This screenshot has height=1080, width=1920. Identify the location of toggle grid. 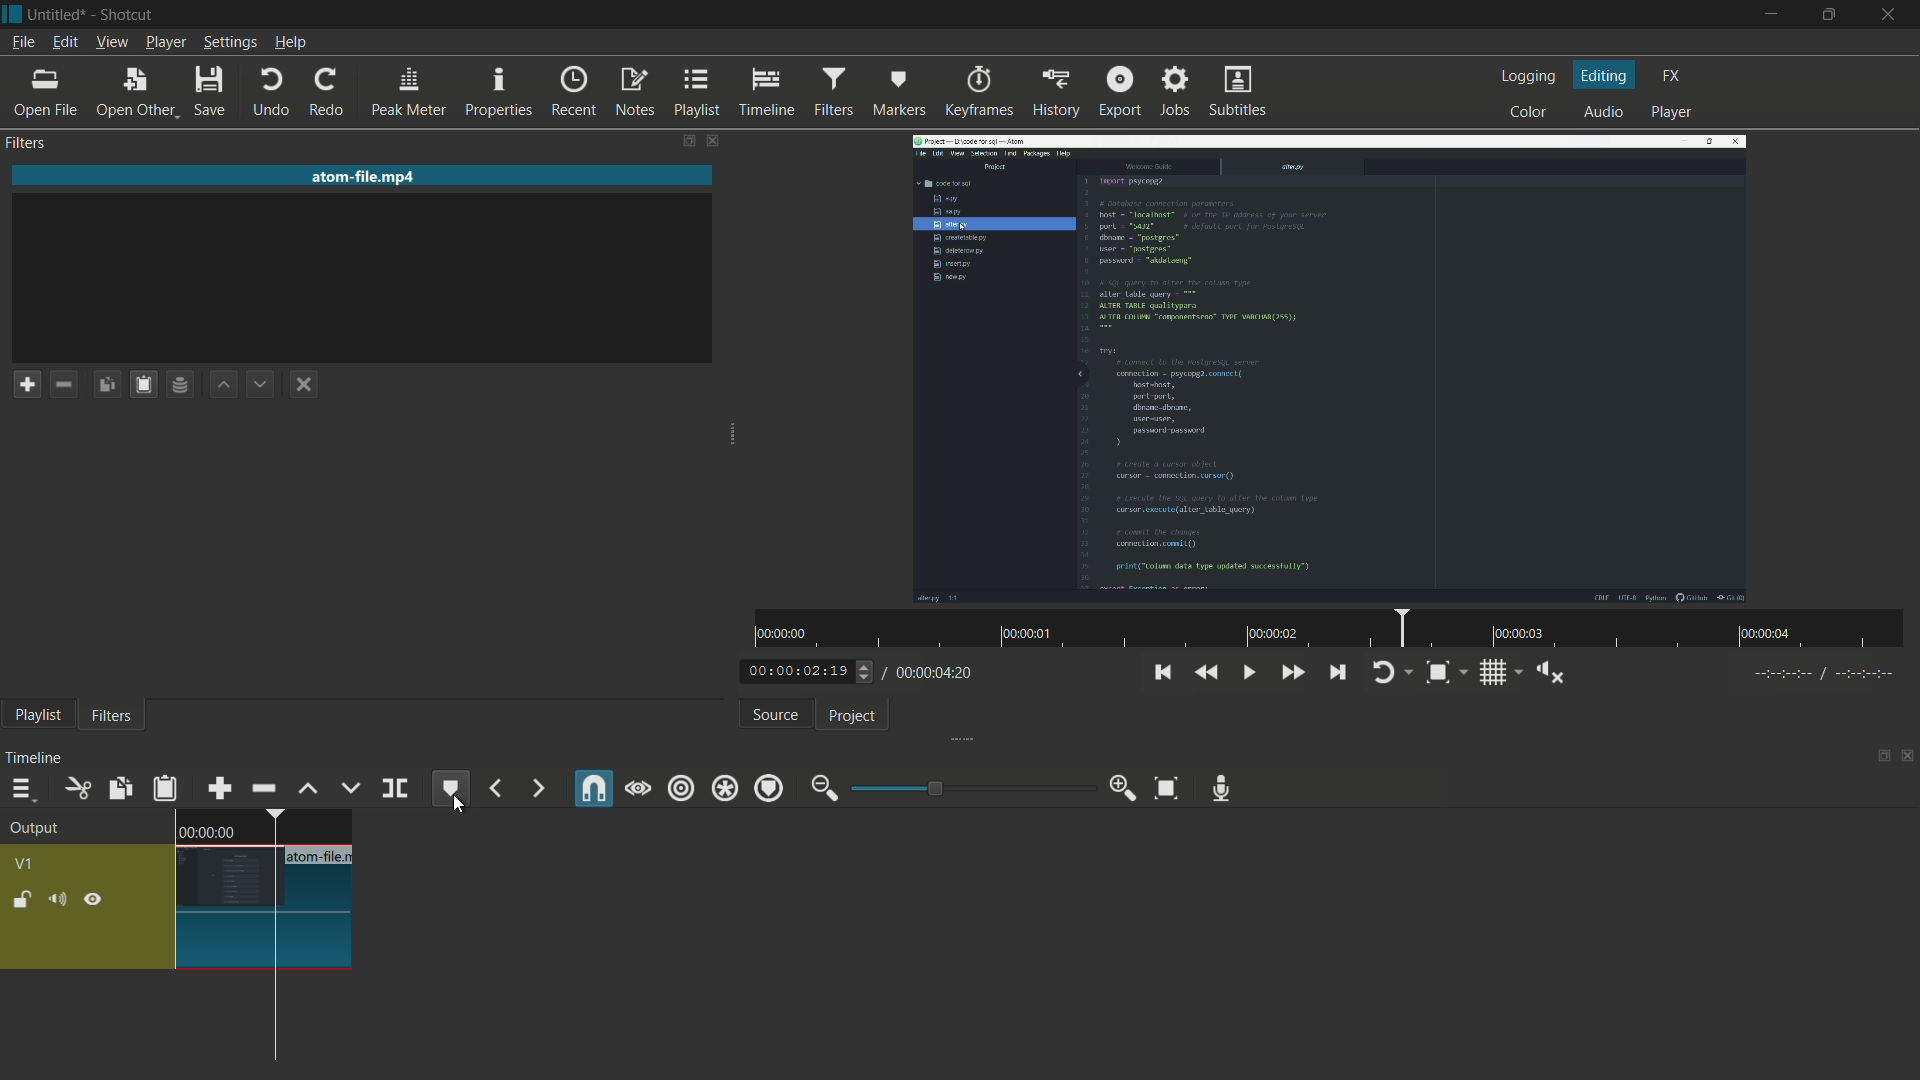
(1493, 673).